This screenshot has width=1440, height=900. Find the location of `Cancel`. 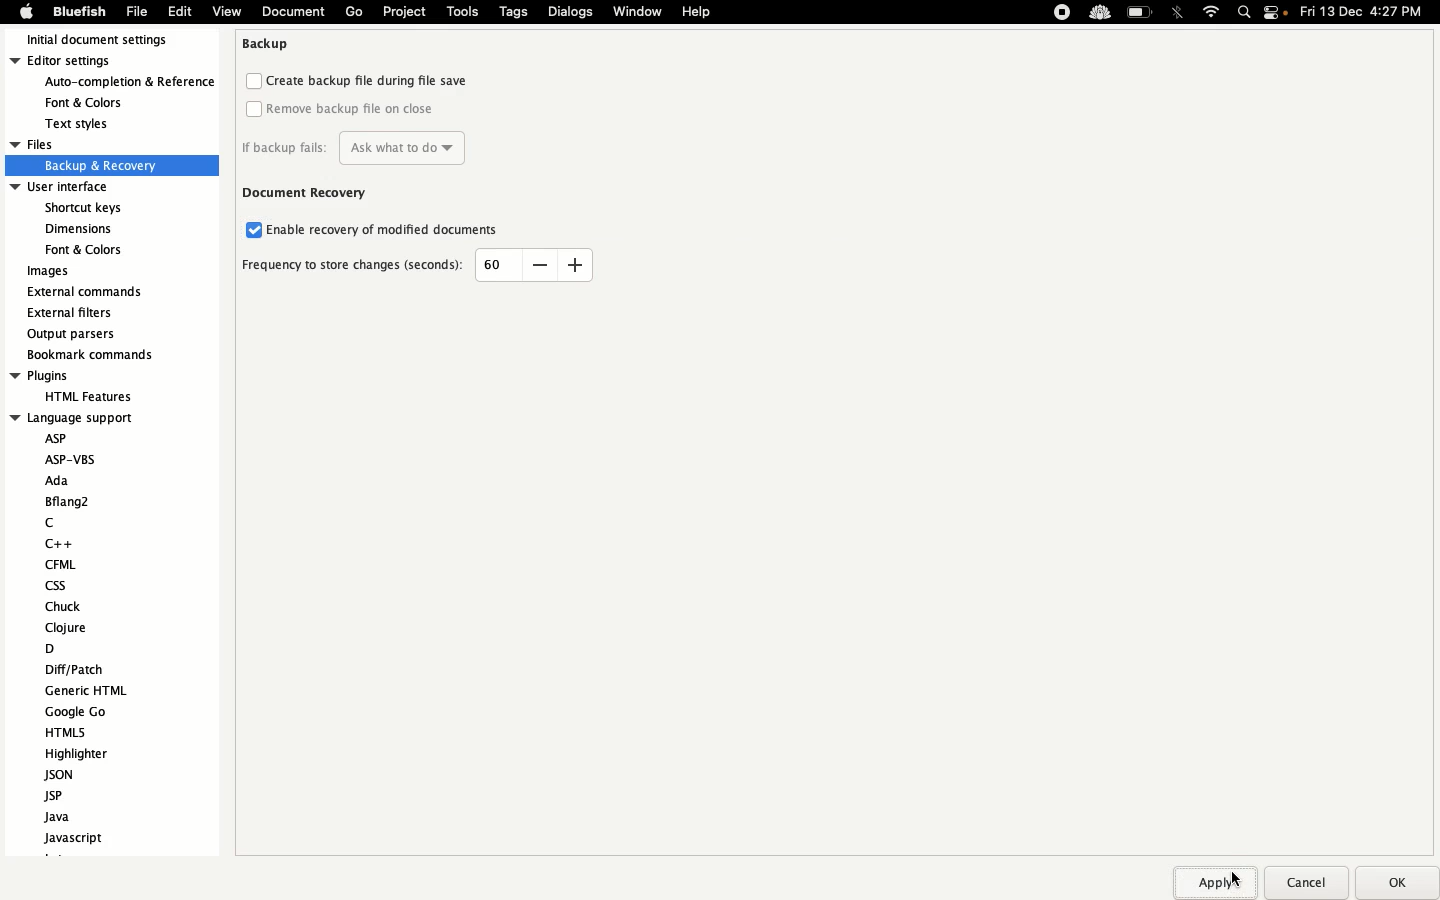

Cancel is located at coordinates (1309, 873).